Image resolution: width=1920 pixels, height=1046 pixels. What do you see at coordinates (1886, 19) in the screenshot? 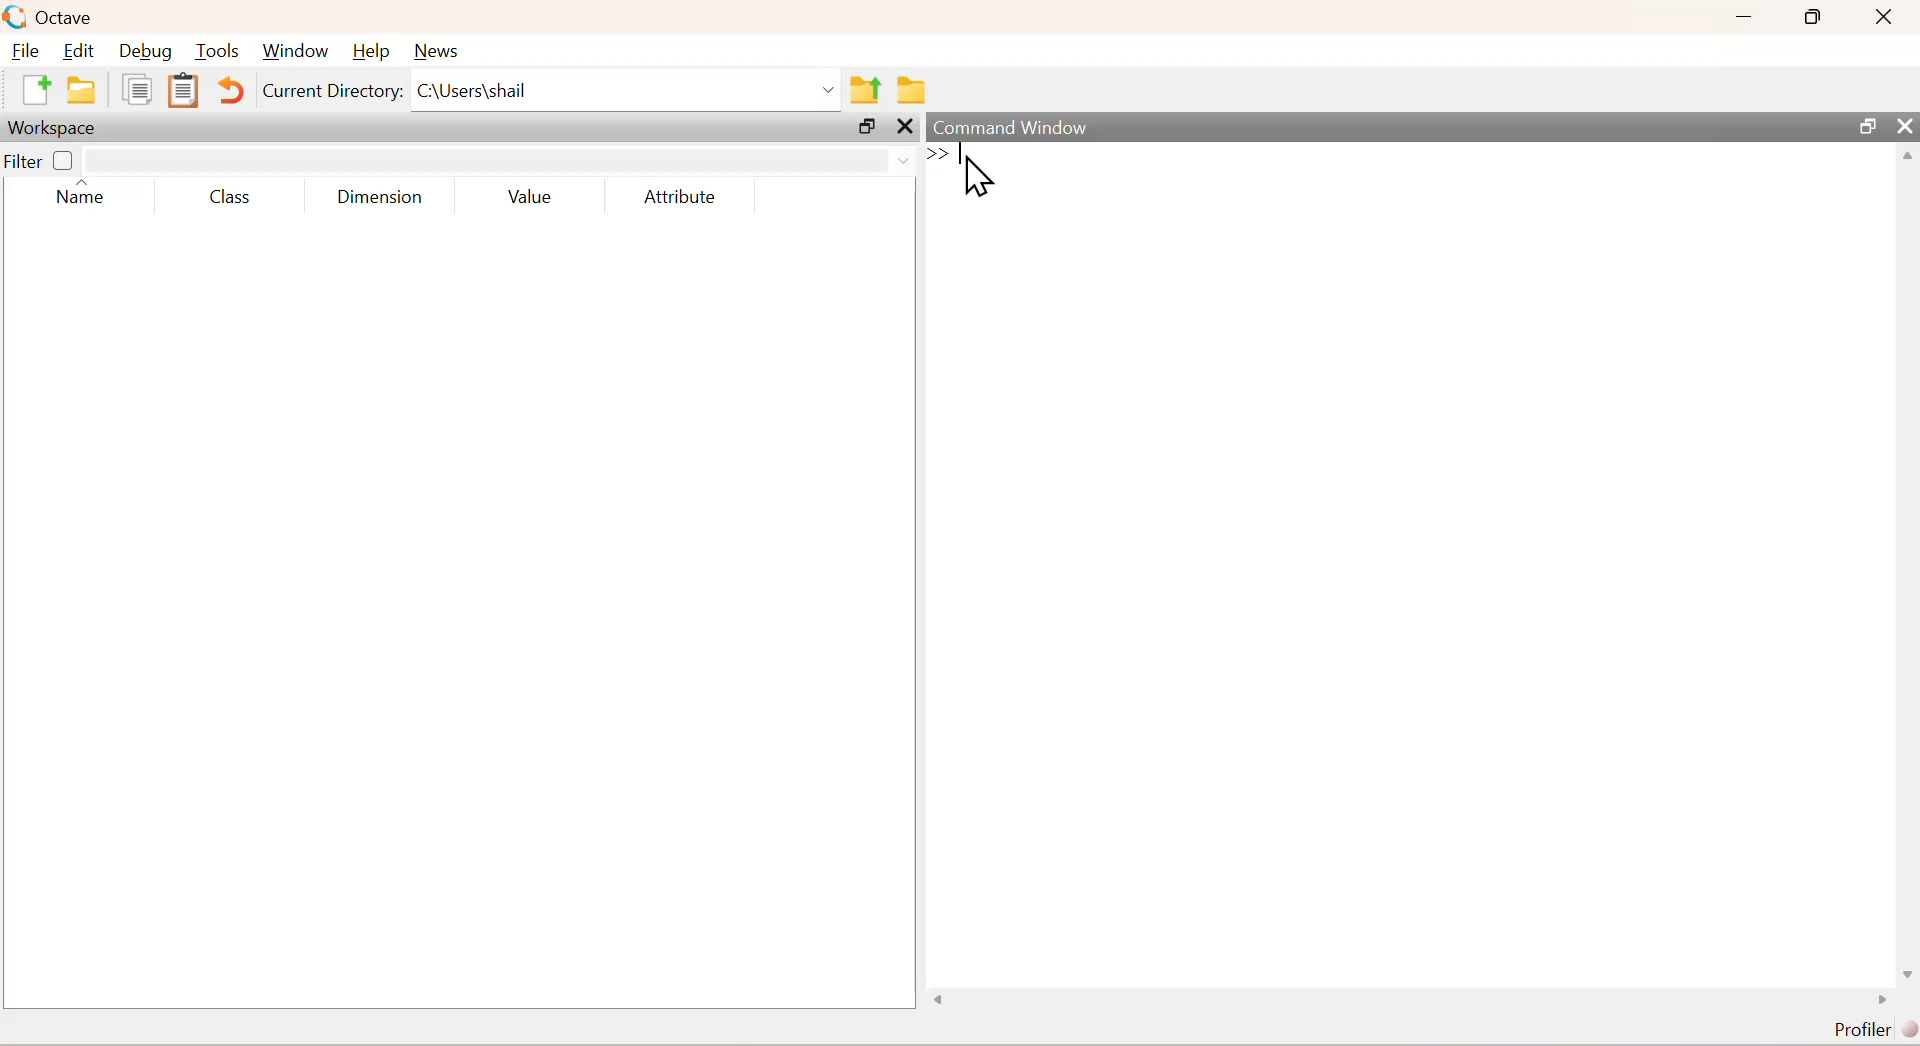
I see `Close` at bounding box center [1886, 19].